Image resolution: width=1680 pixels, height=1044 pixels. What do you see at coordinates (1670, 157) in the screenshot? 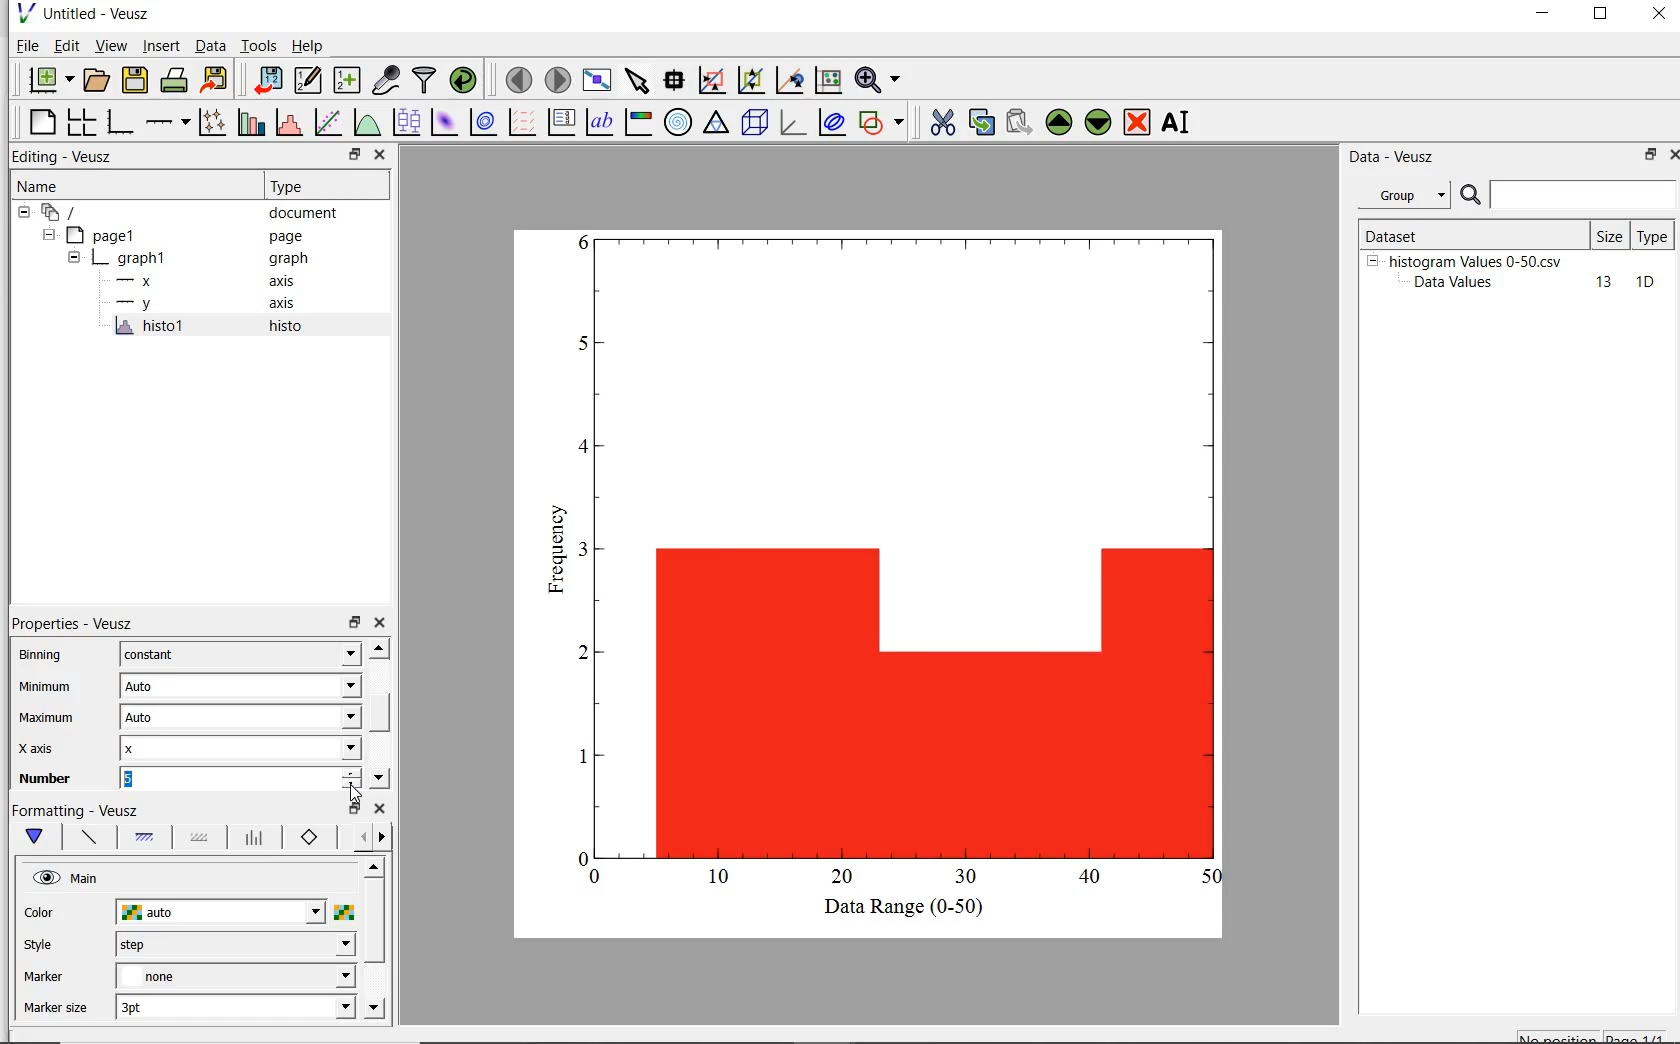
I see `close` at bounding box center [1670, 157].